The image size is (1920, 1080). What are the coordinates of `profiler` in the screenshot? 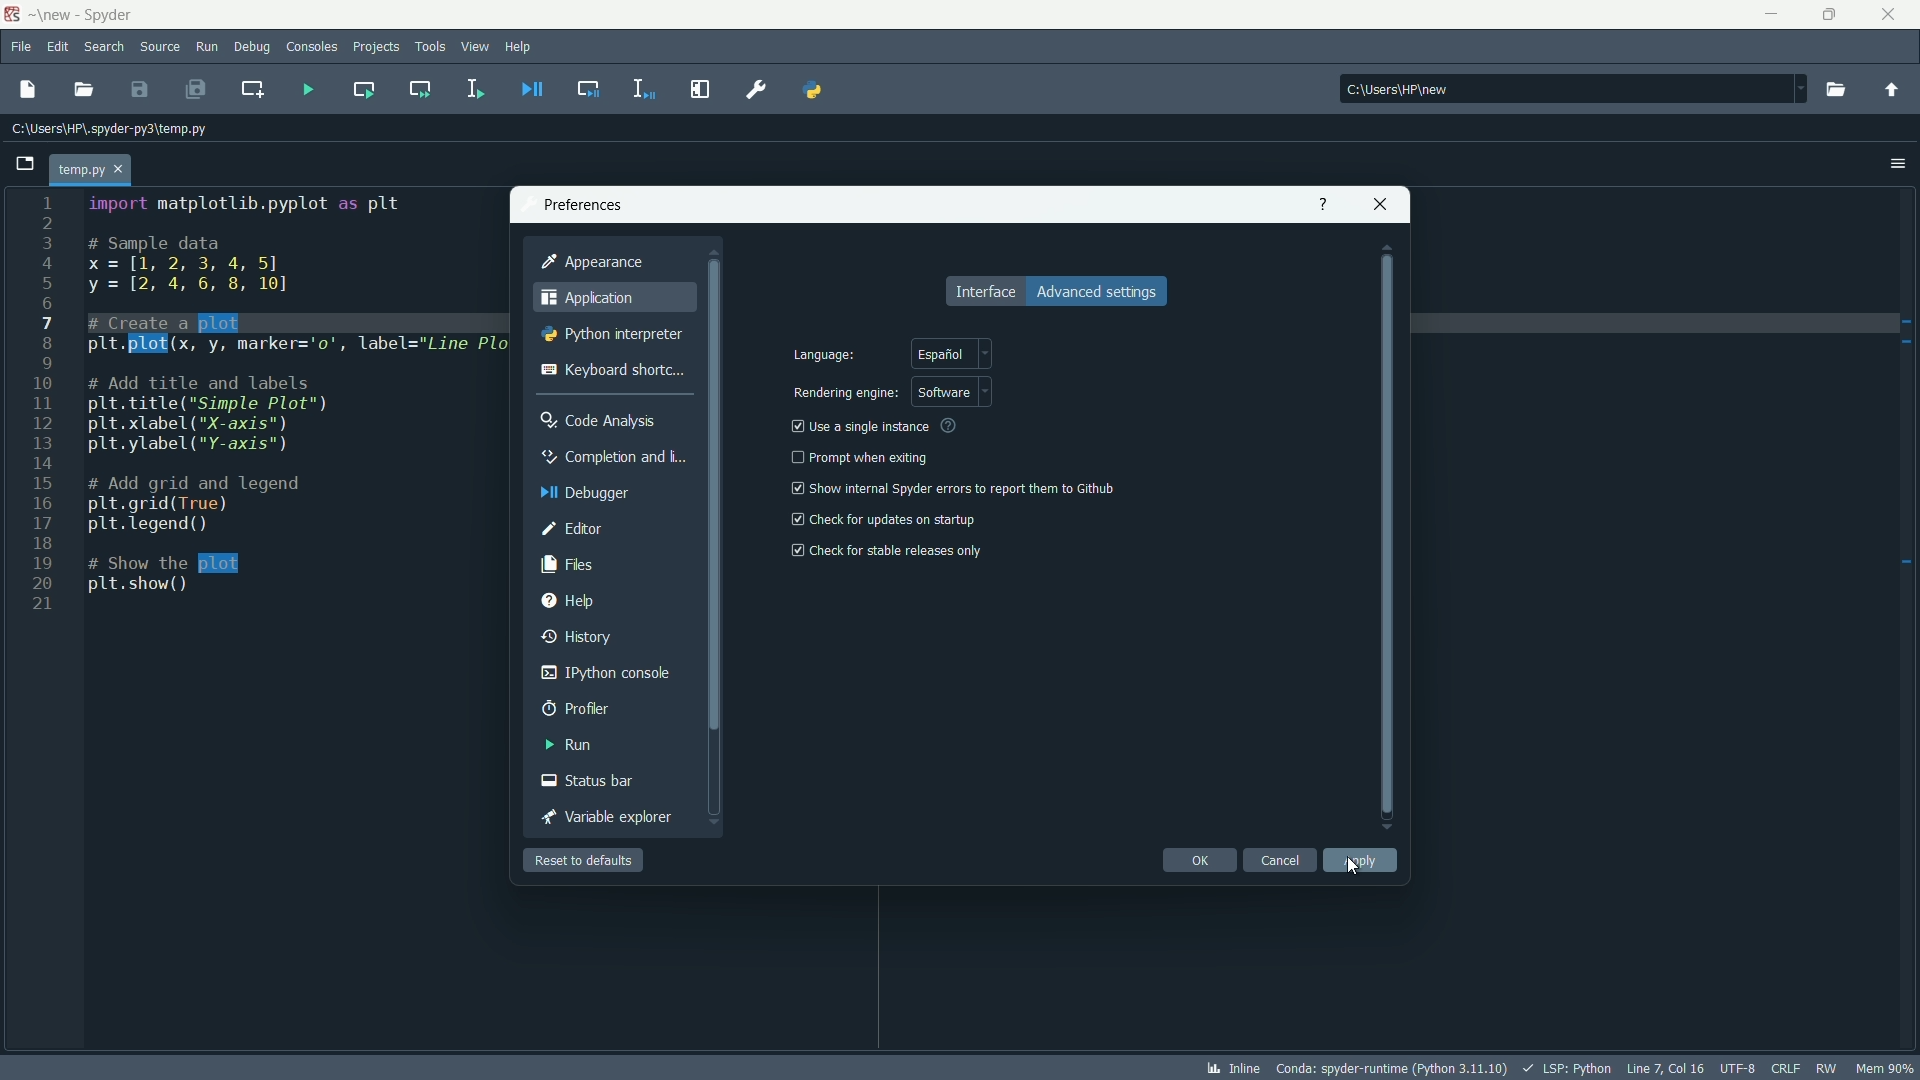 It's located at (577, 708).